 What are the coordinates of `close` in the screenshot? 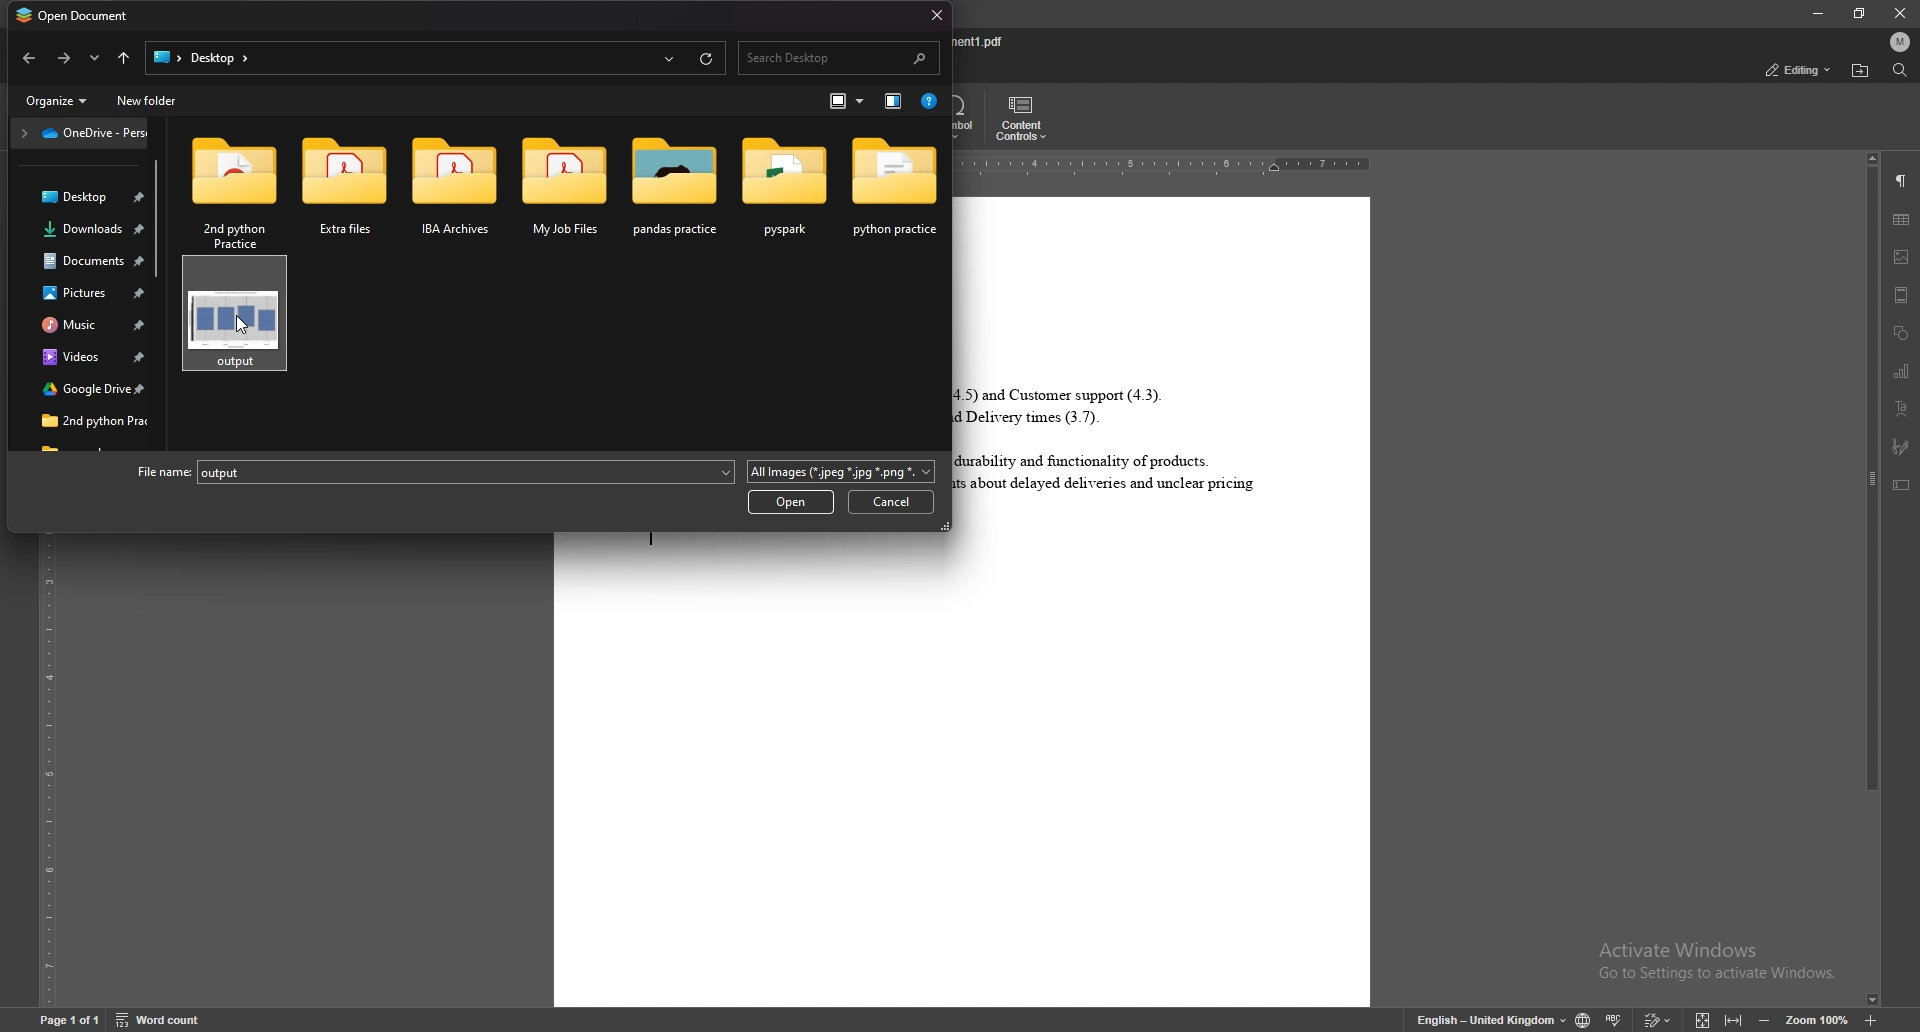 It's located at (1897, 13).